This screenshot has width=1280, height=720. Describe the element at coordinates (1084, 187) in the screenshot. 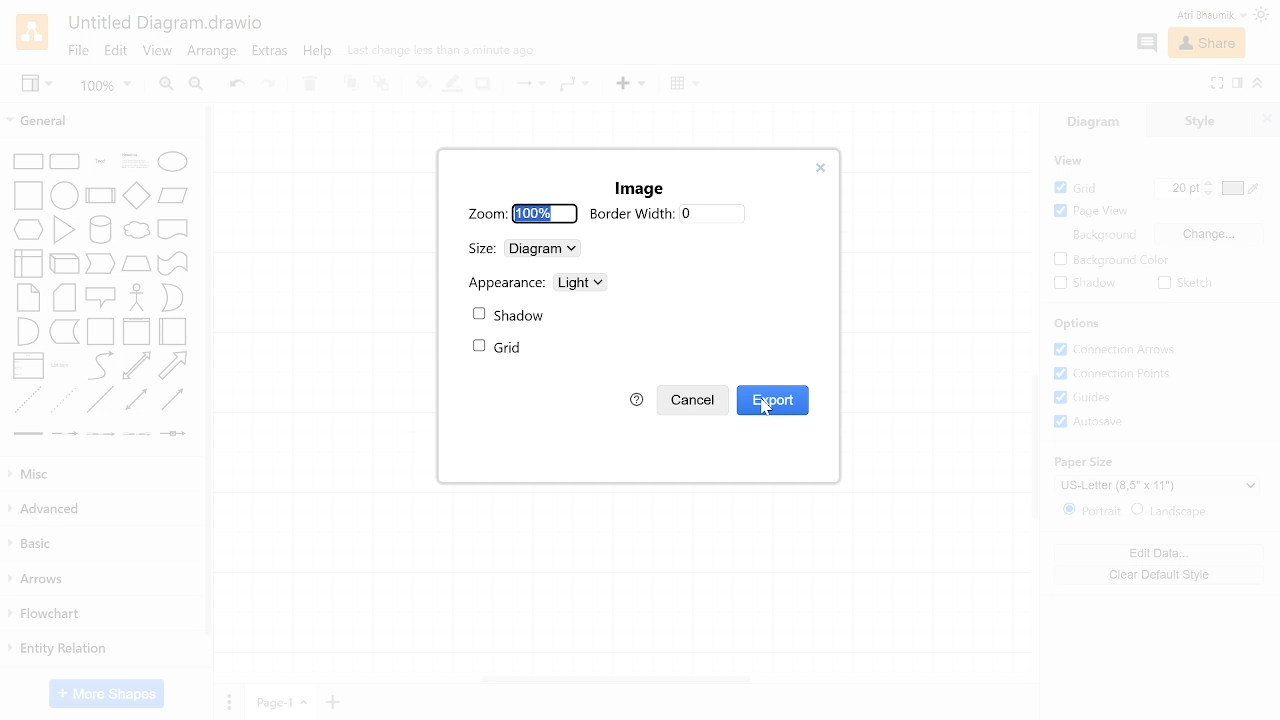

I see `Grid` at that location.